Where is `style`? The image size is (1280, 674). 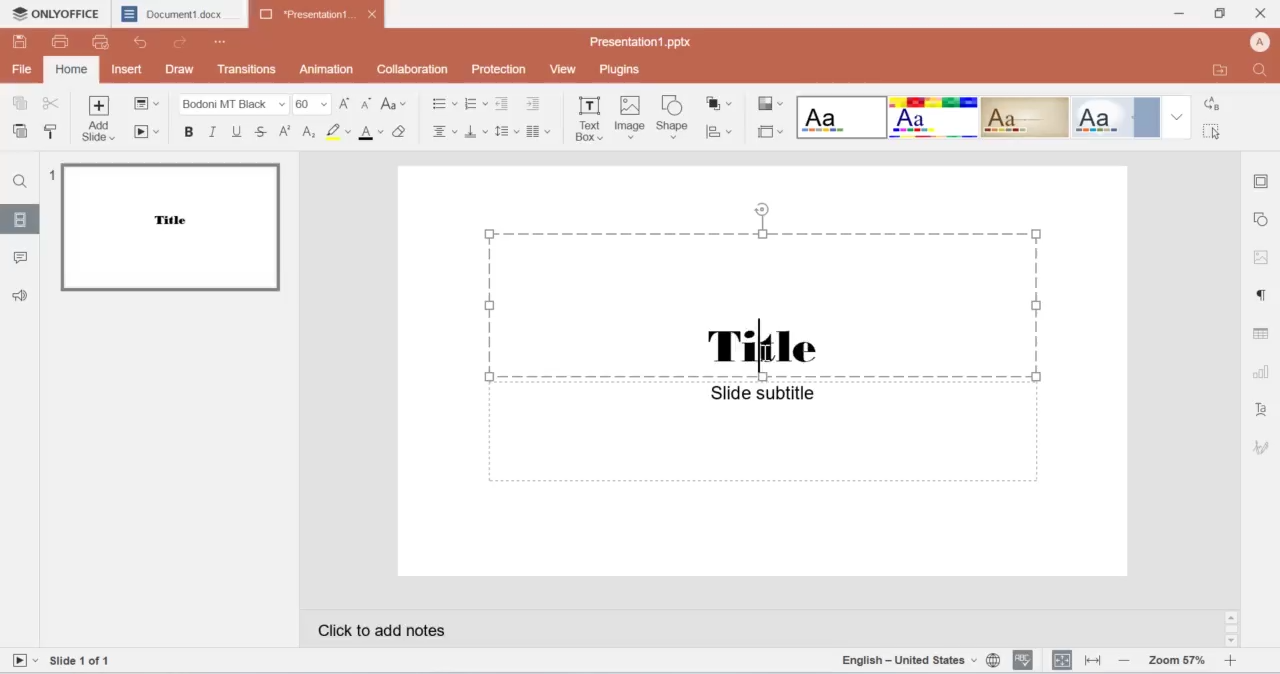
style is located at coordinates (770, 105).